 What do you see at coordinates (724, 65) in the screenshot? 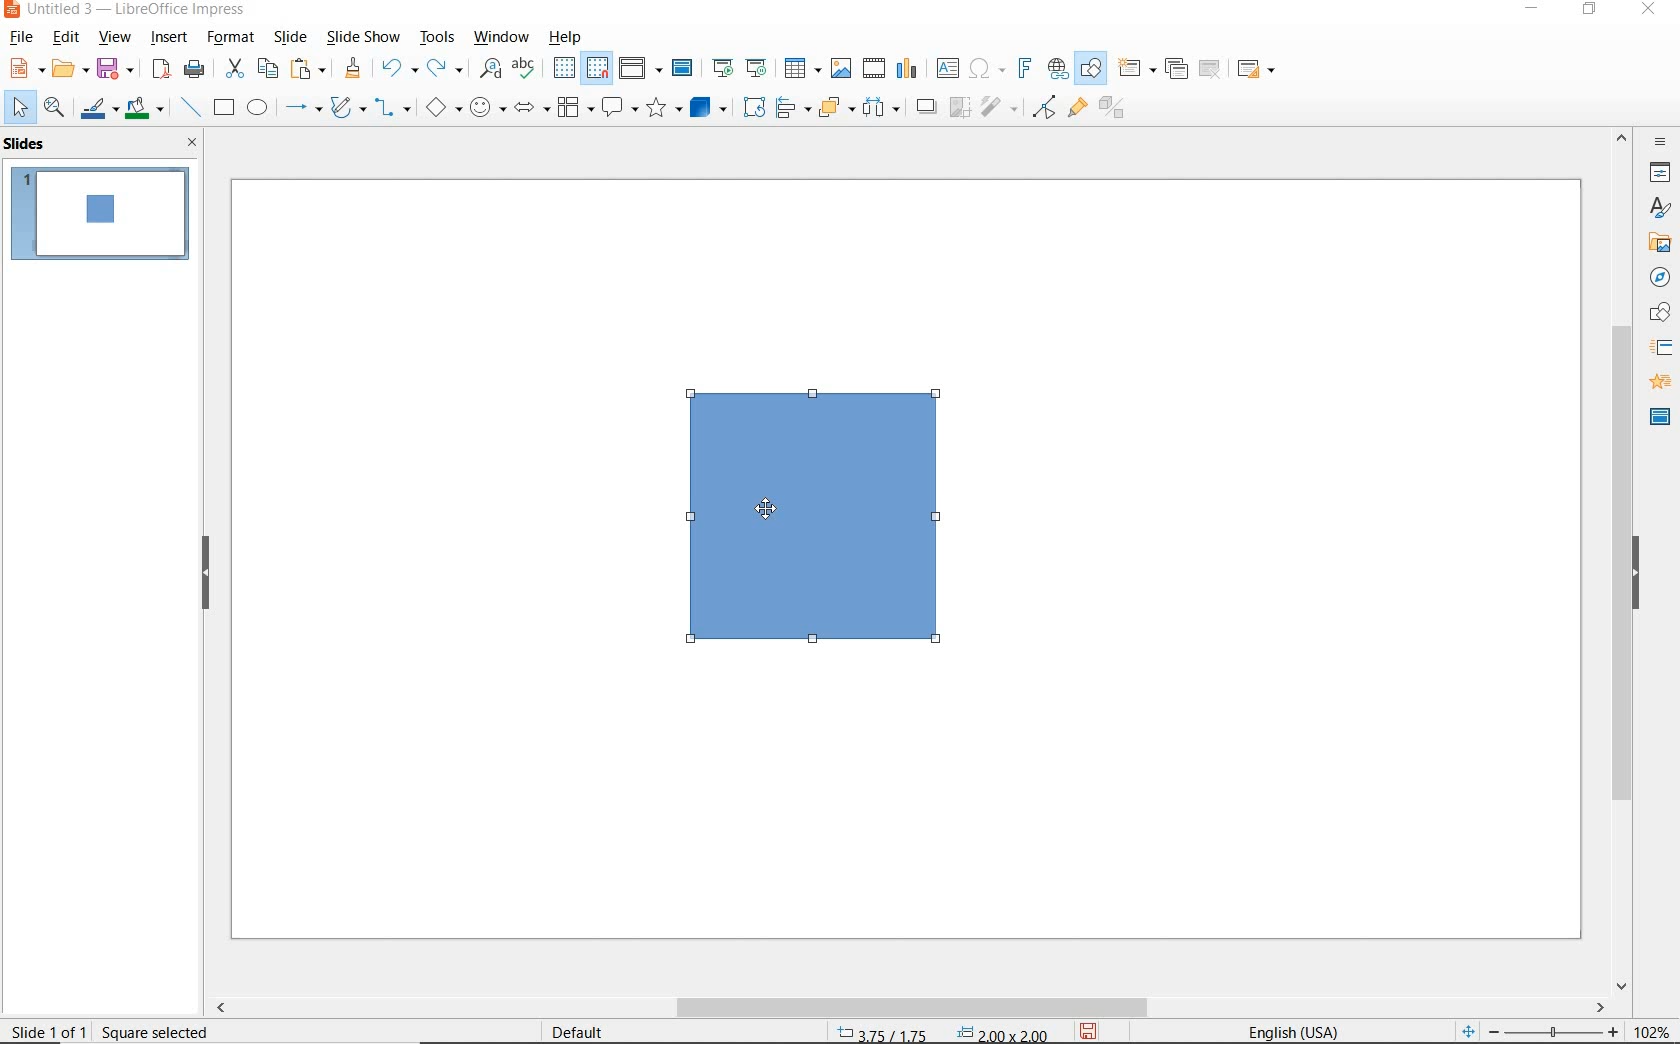
I see `start from first slide` at bounding box center [724, 65].